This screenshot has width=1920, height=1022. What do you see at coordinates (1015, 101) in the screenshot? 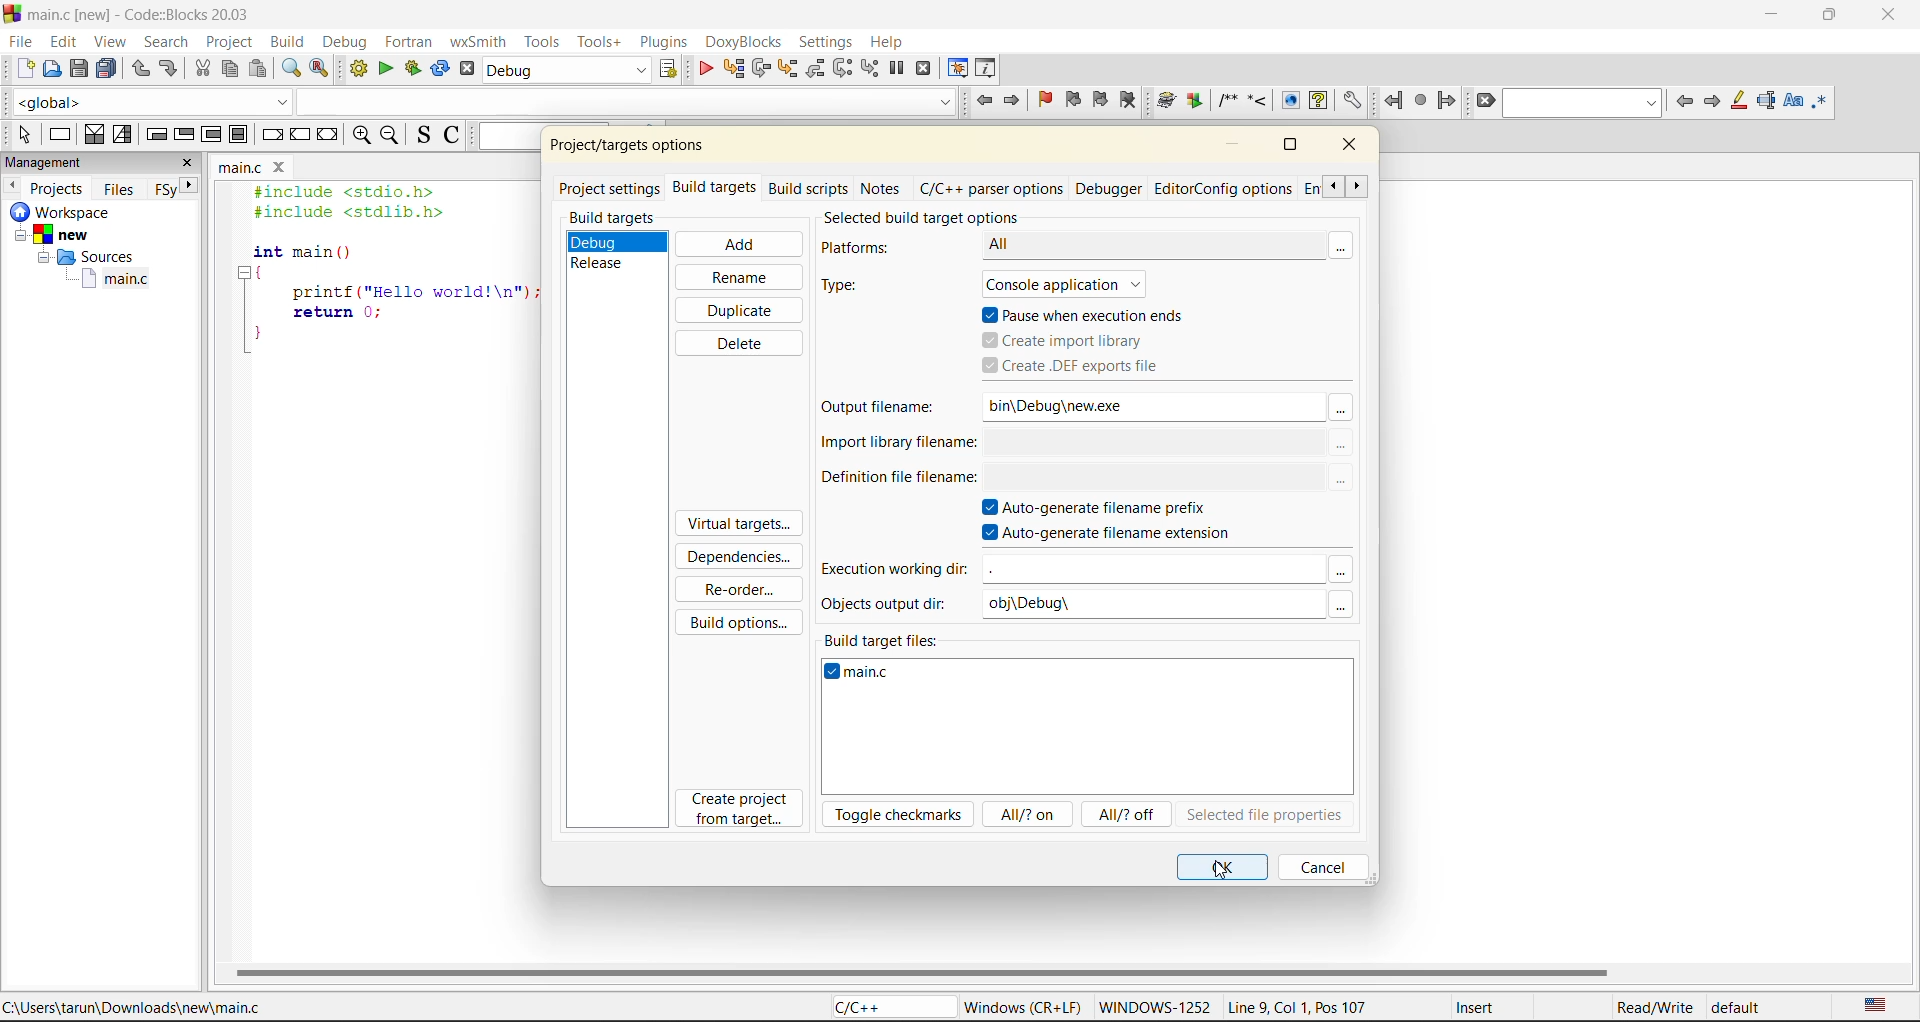
I see `jump forward` at bounding box center [1015, 101].